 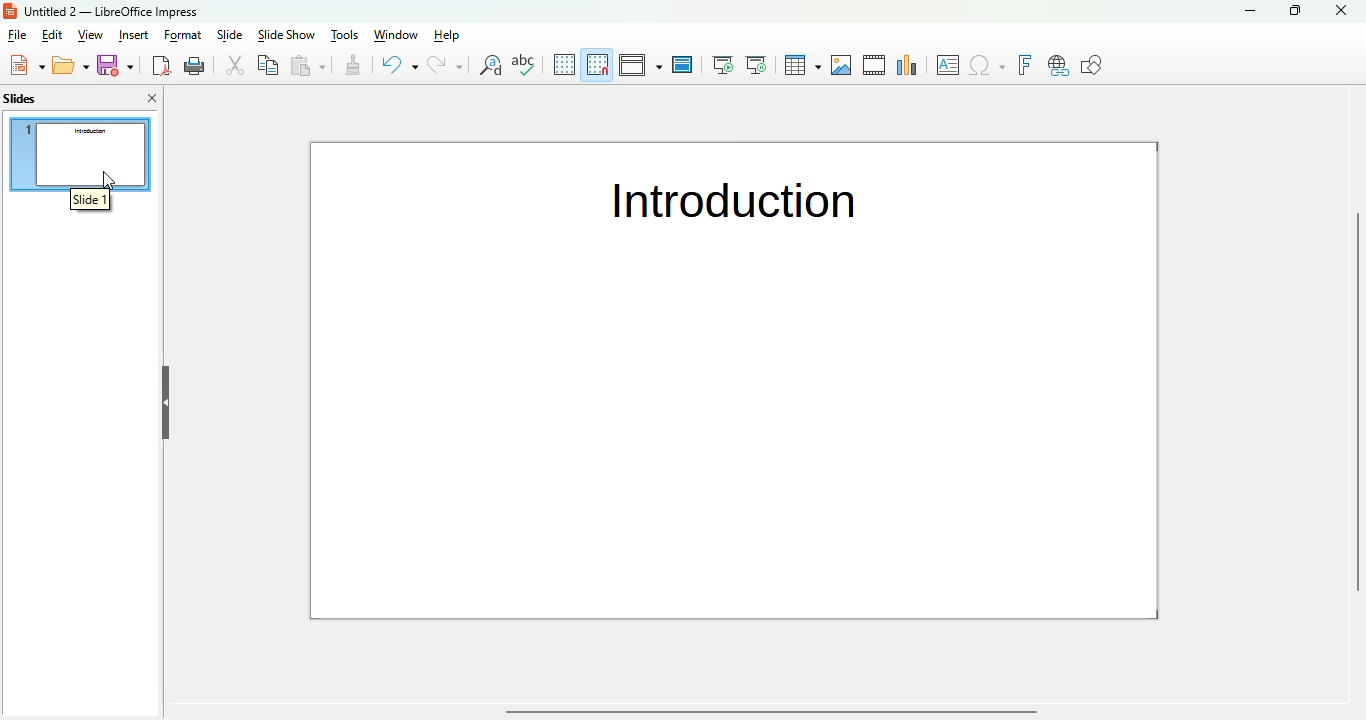 What do you see at coordinates (27, 65) in the screenshot?
I see `new` at bounding box center [27, 65].